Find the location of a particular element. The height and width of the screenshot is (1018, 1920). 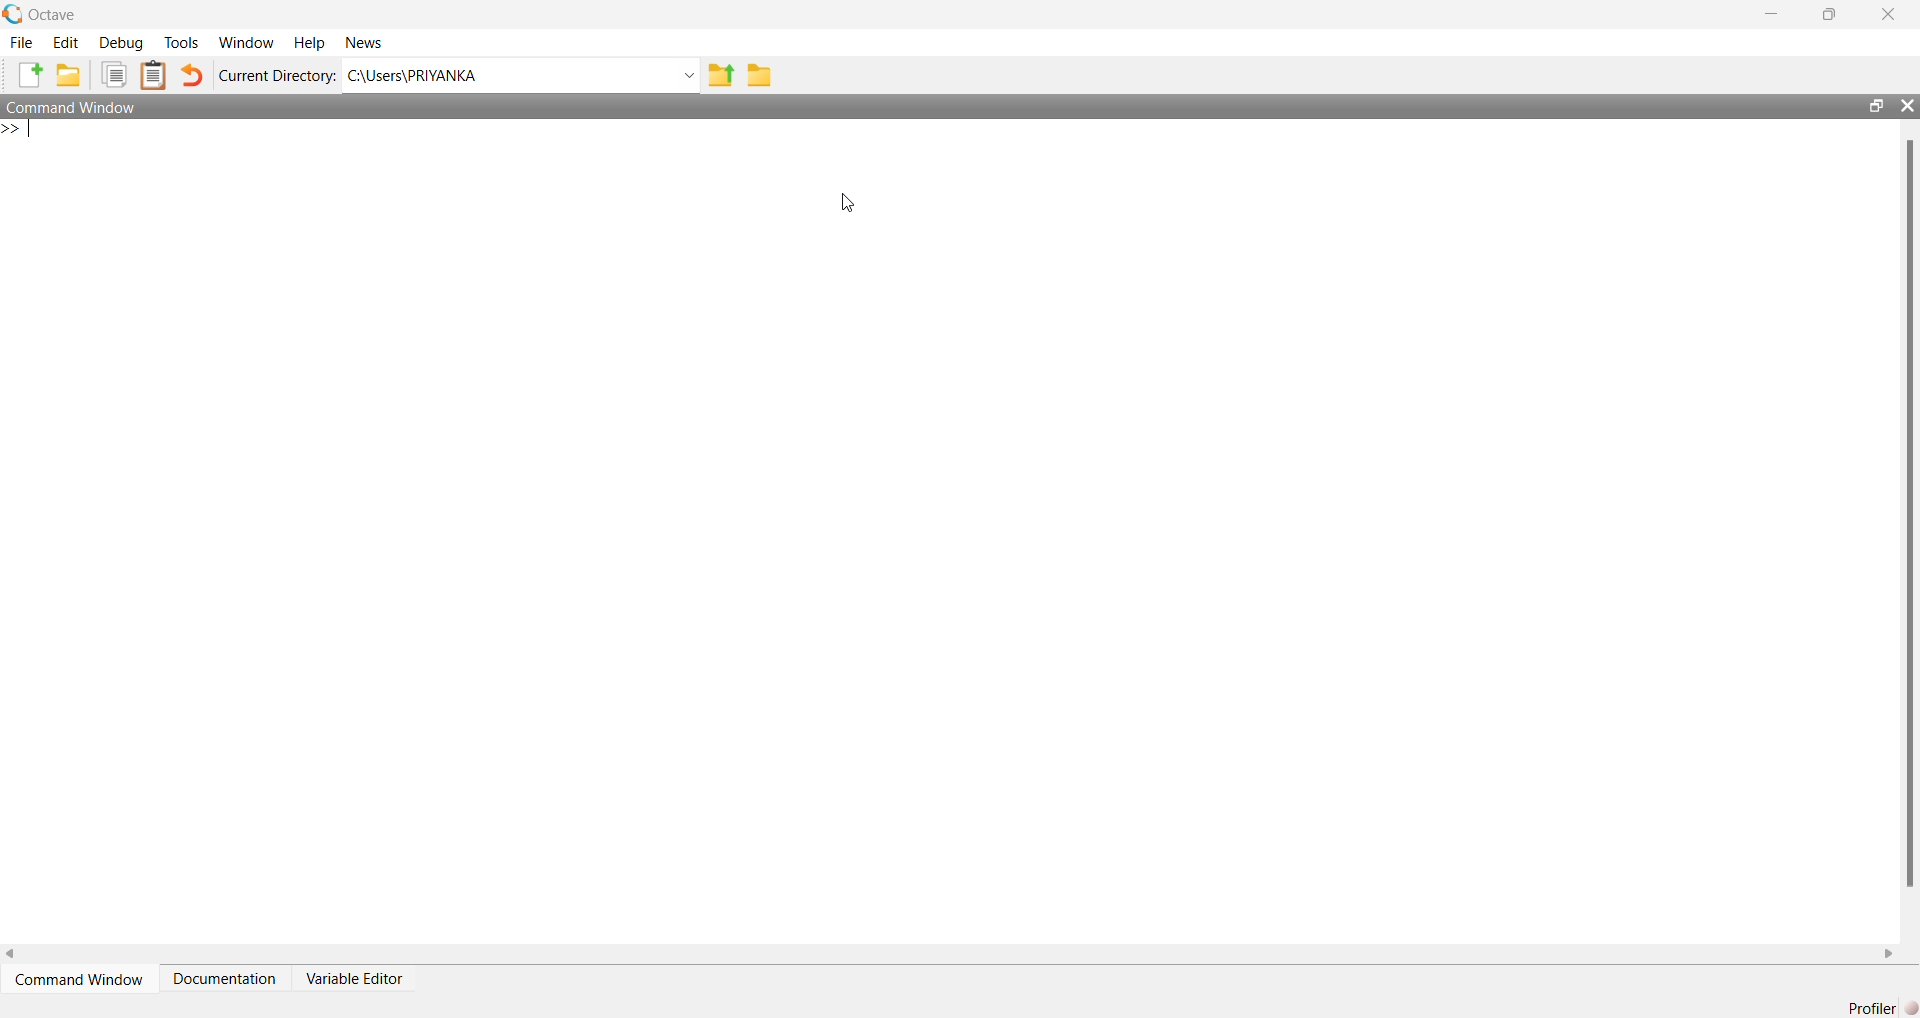

Profiler is located at coordinates (1882, 1008).